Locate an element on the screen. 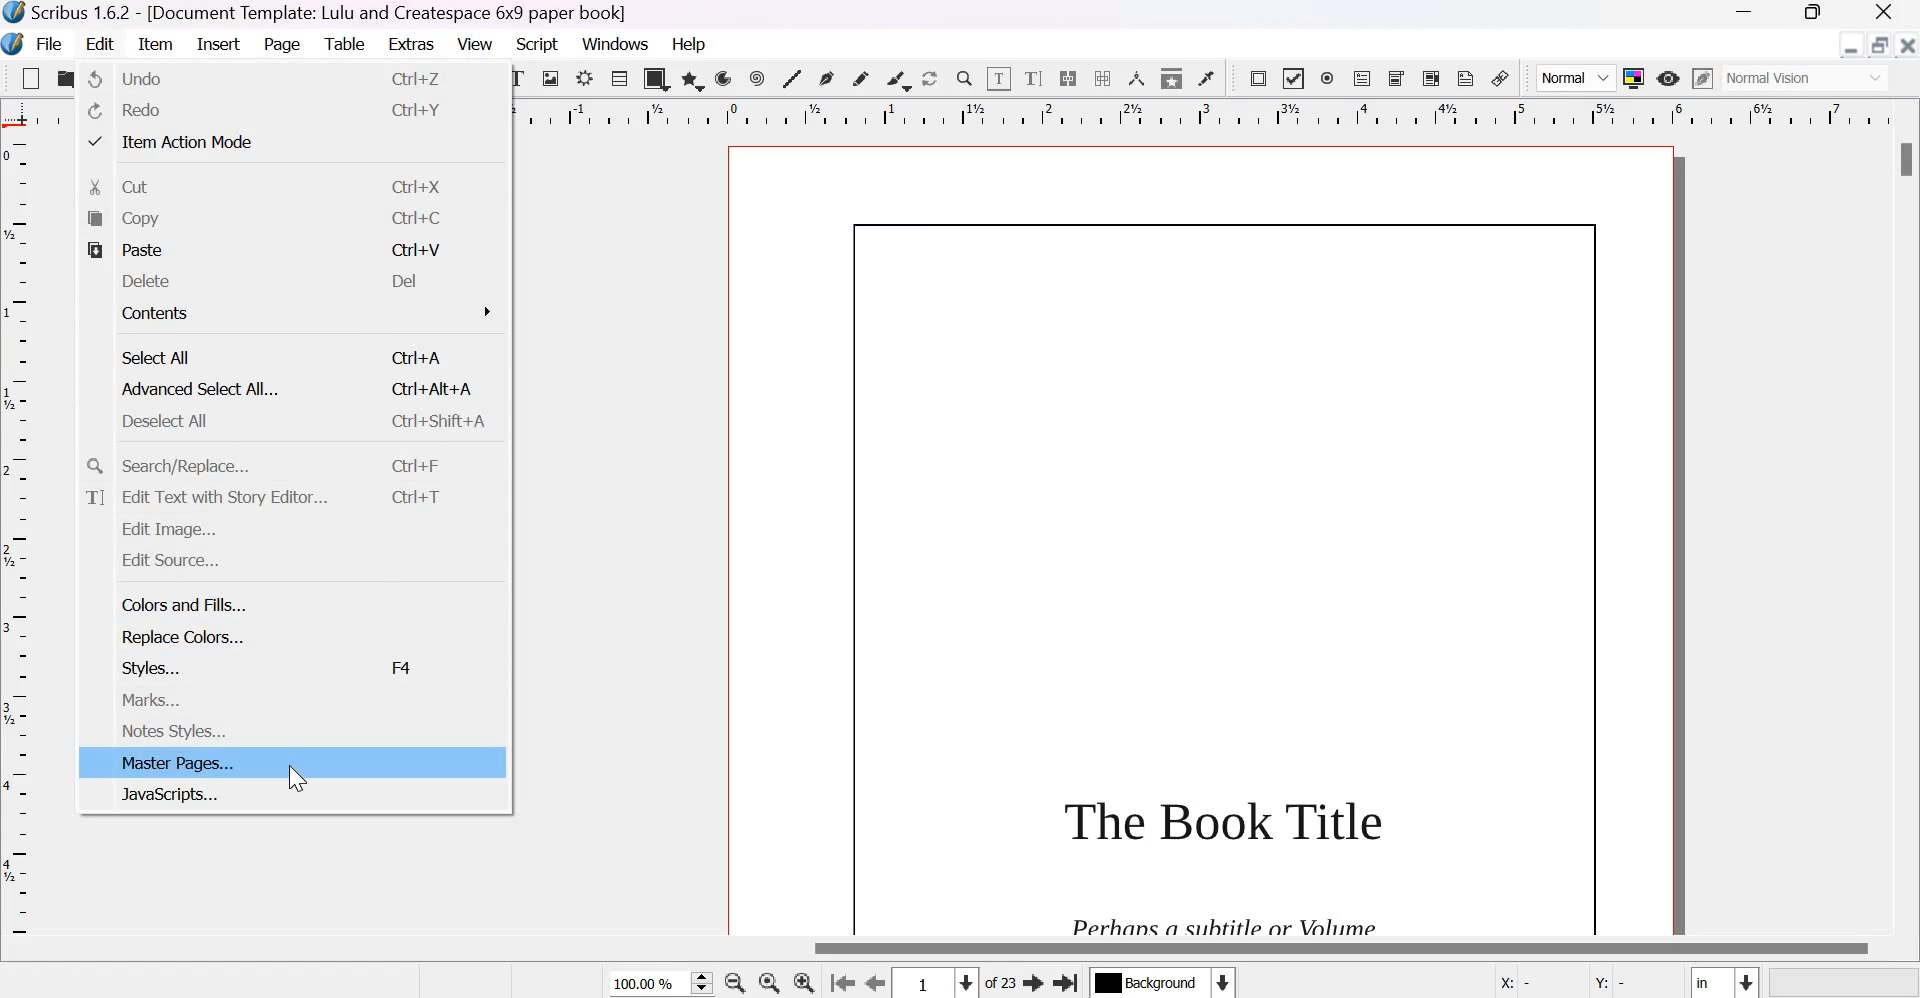 The height and width of the screenshot is (998, 1920). File is located at coordinates (48, 43).